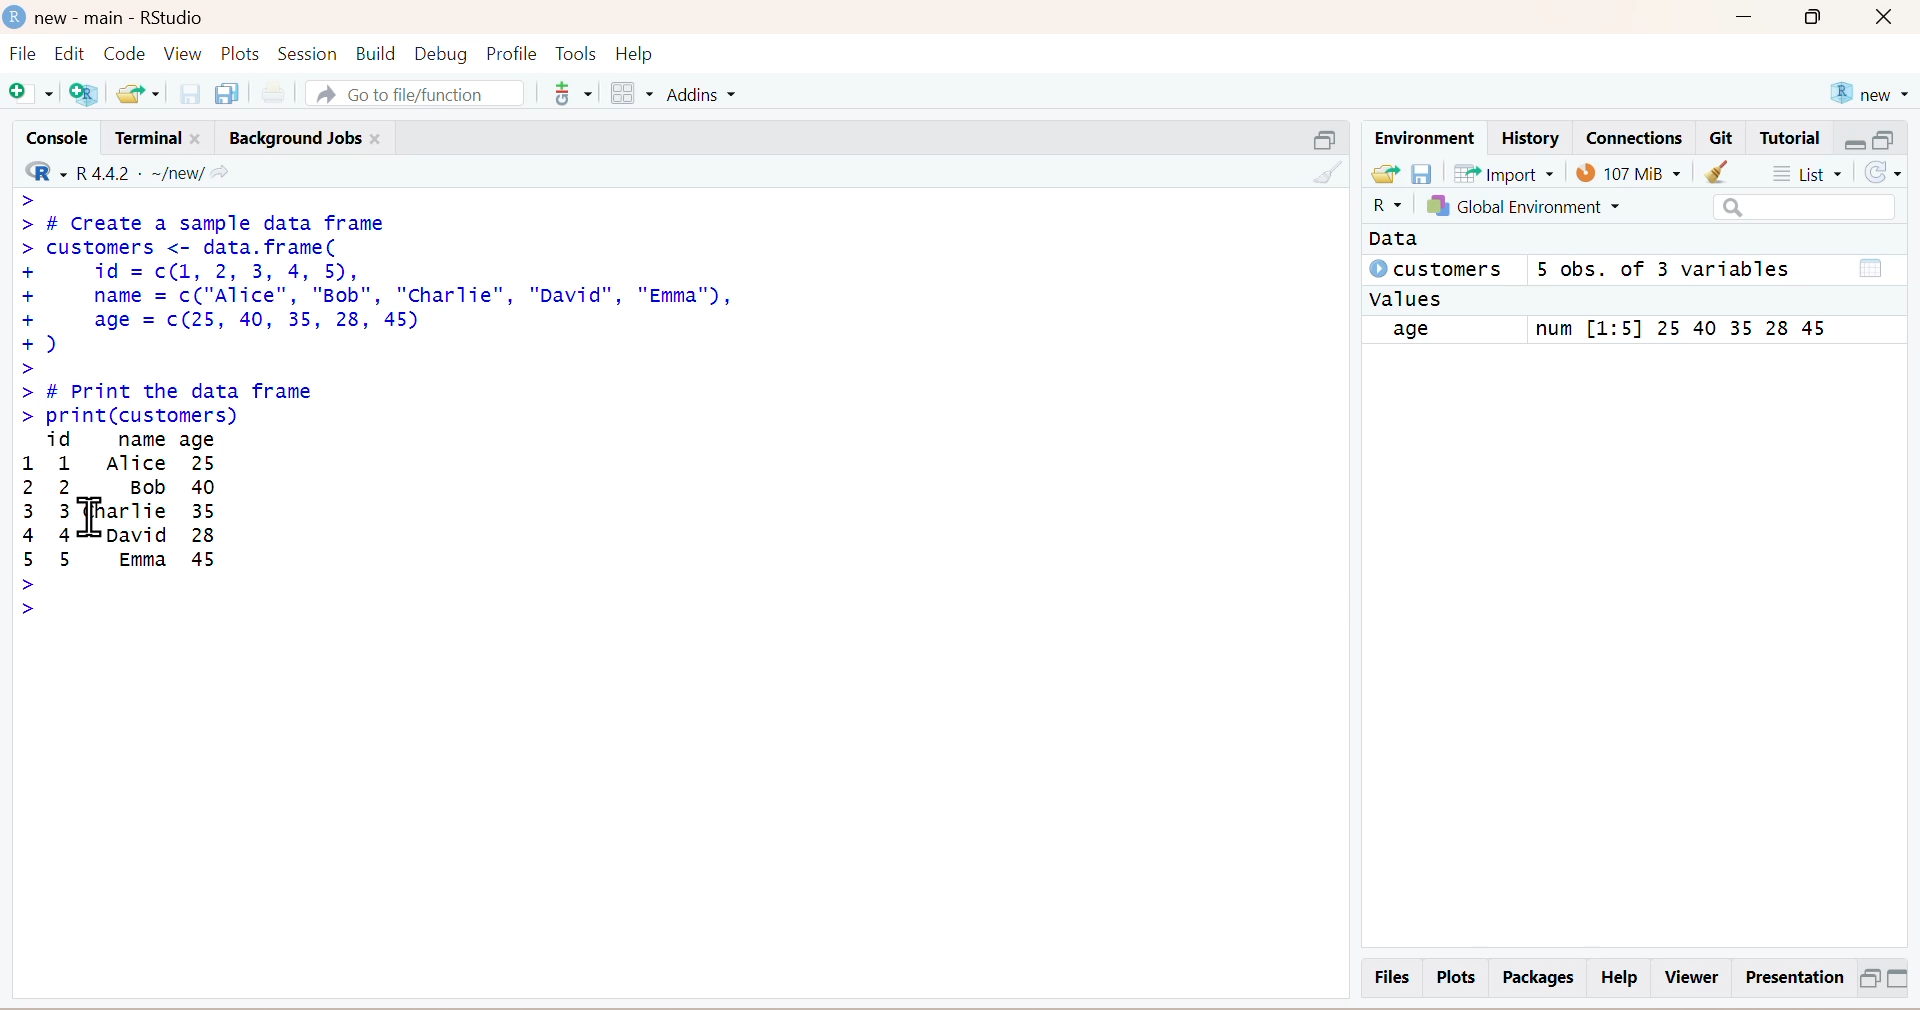 Image resolution: width=1920 pixels, height=1010 pixels. What do you see at coordinates (1891, 175) in the screenshot?
I see `refresh` at bounding box center [1891, 175].